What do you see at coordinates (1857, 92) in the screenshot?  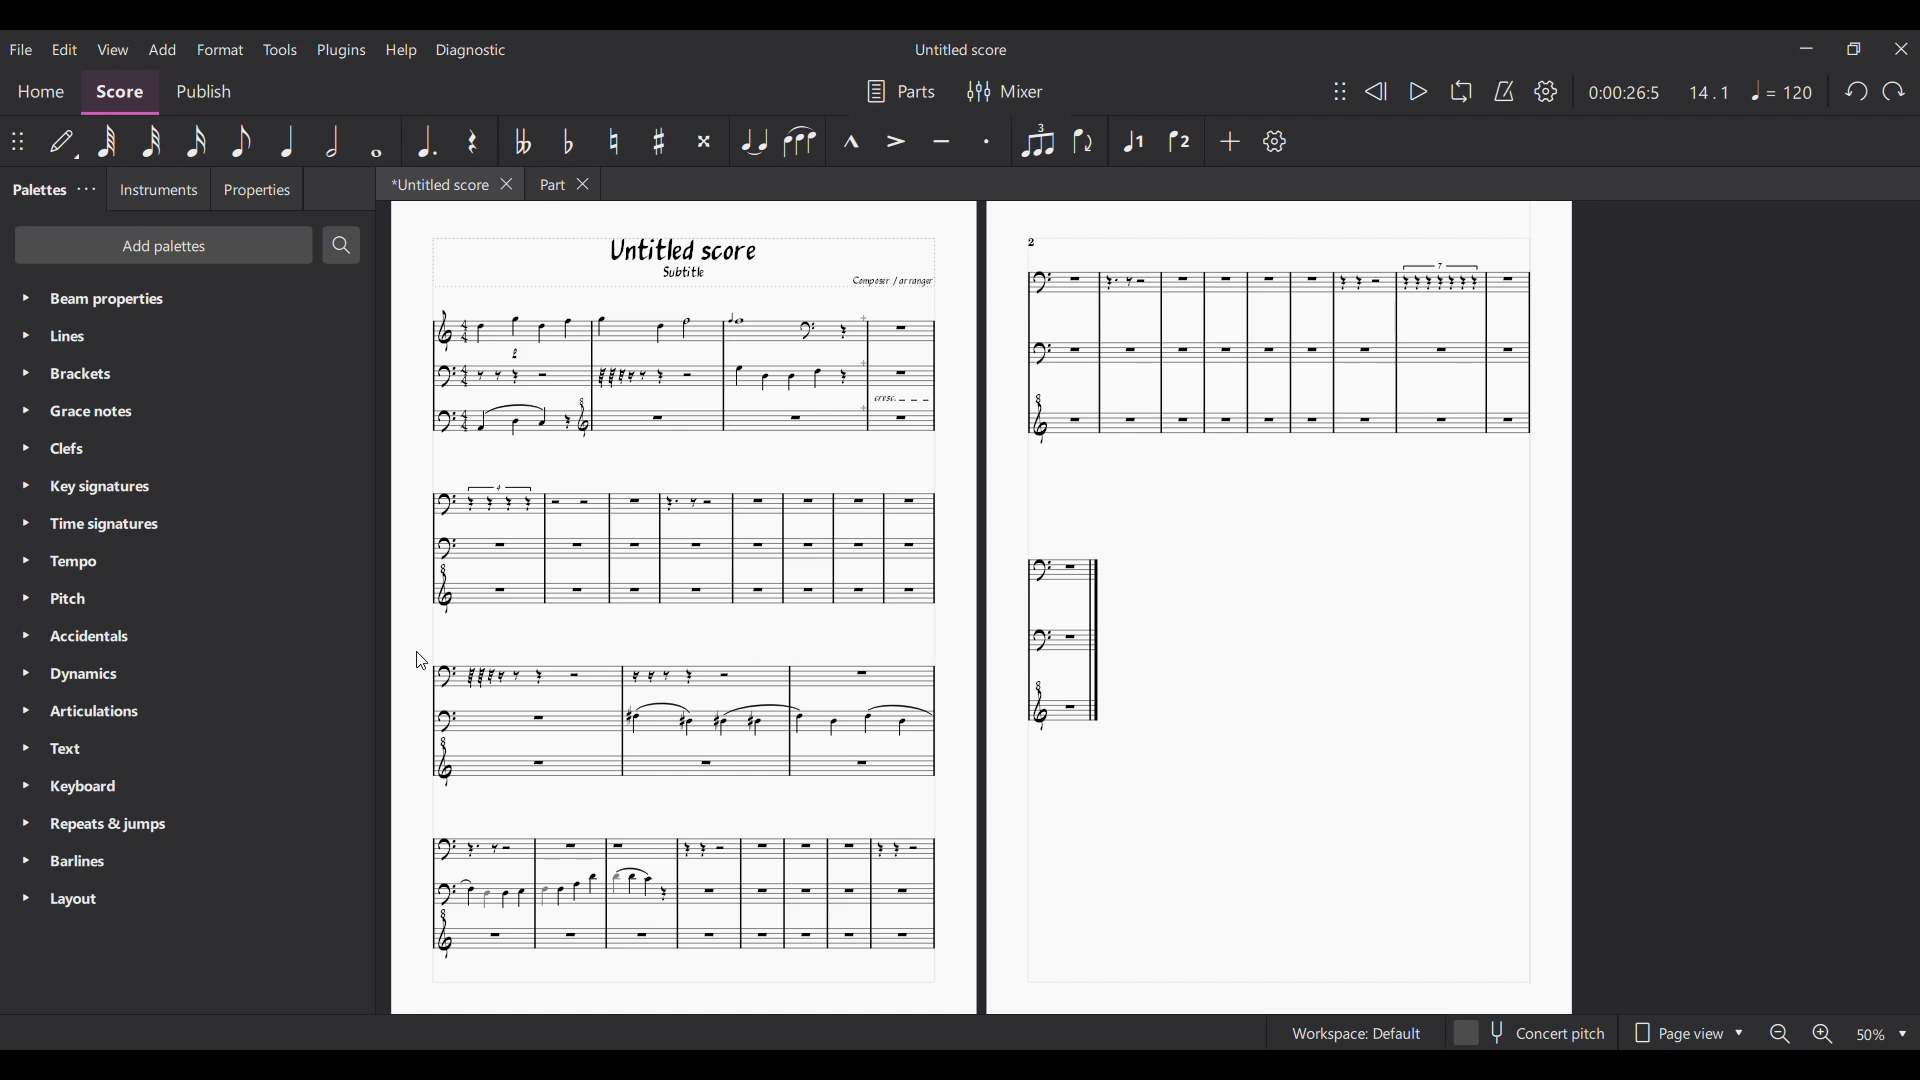 I see `Undo` at bounding box center [1857, 92].